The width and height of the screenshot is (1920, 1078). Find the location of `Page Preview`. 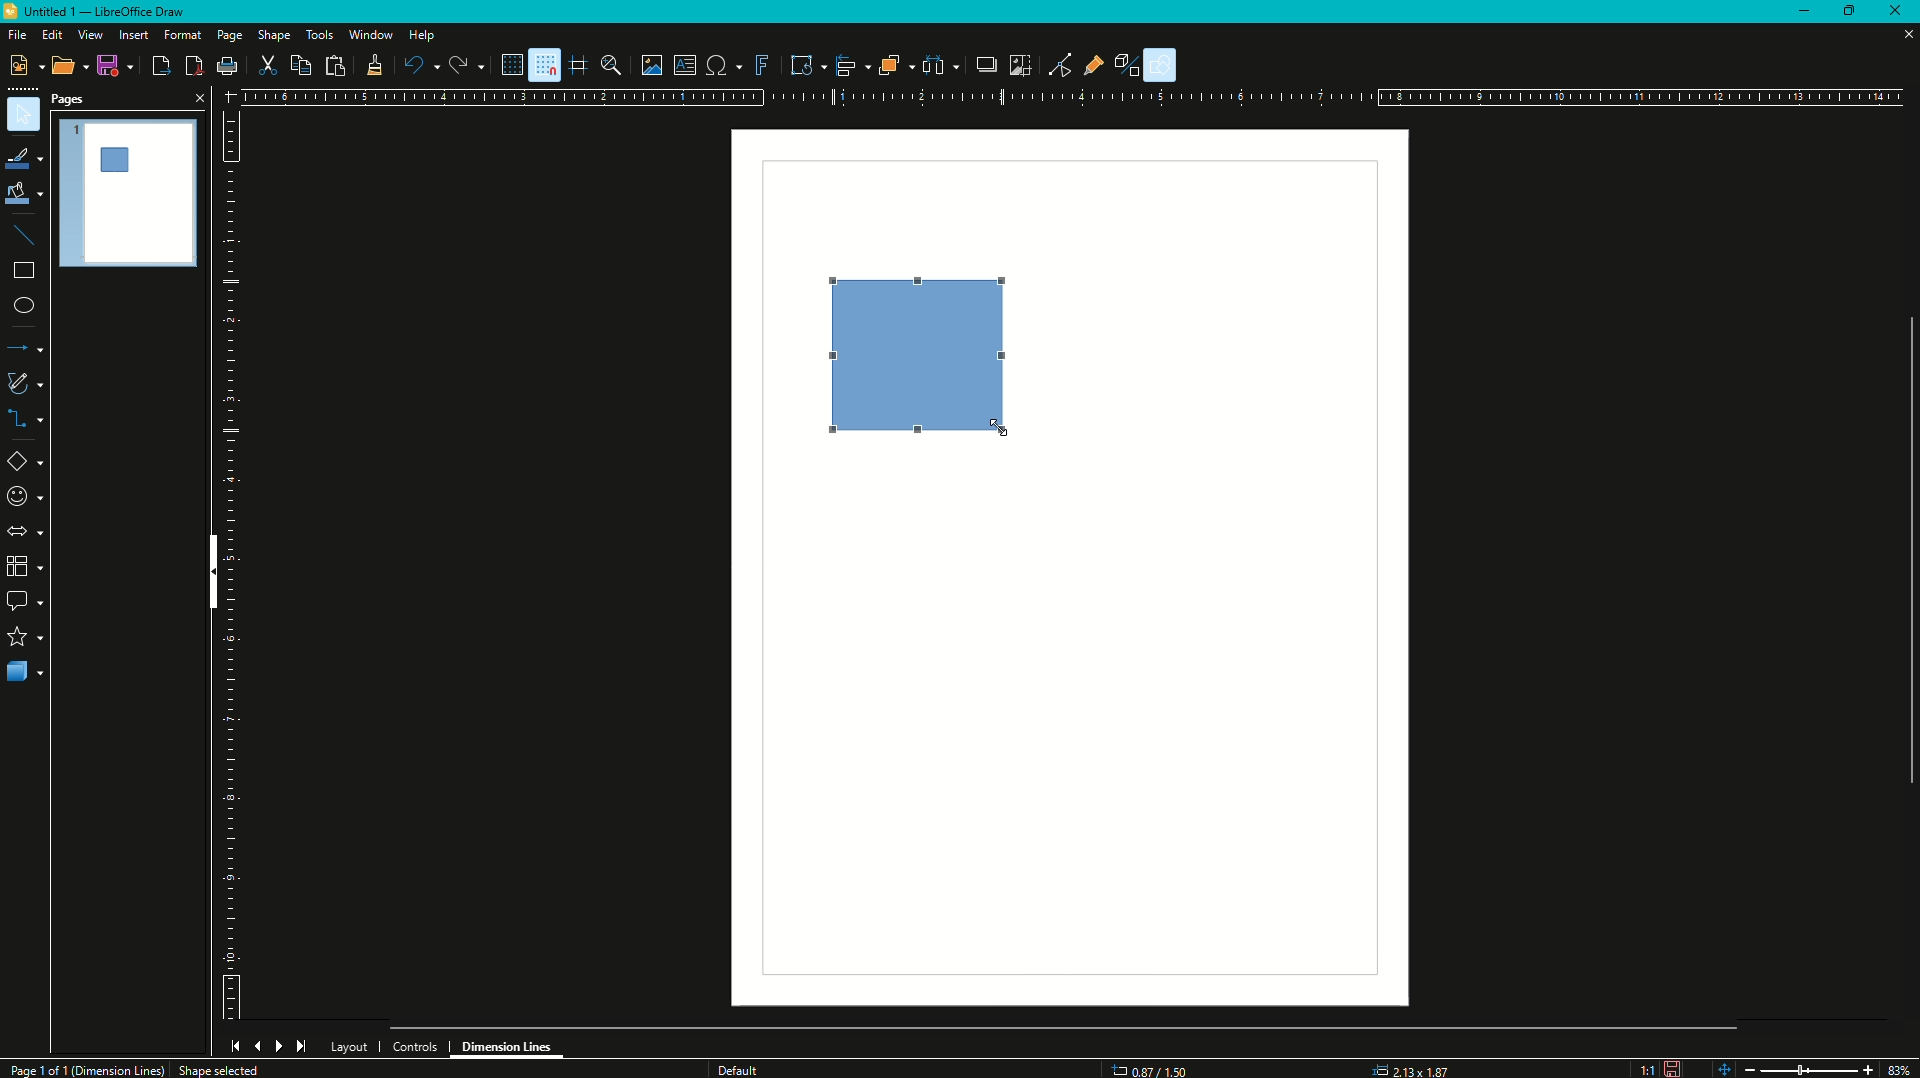

Page Preview is located at coordinates (129, 190).